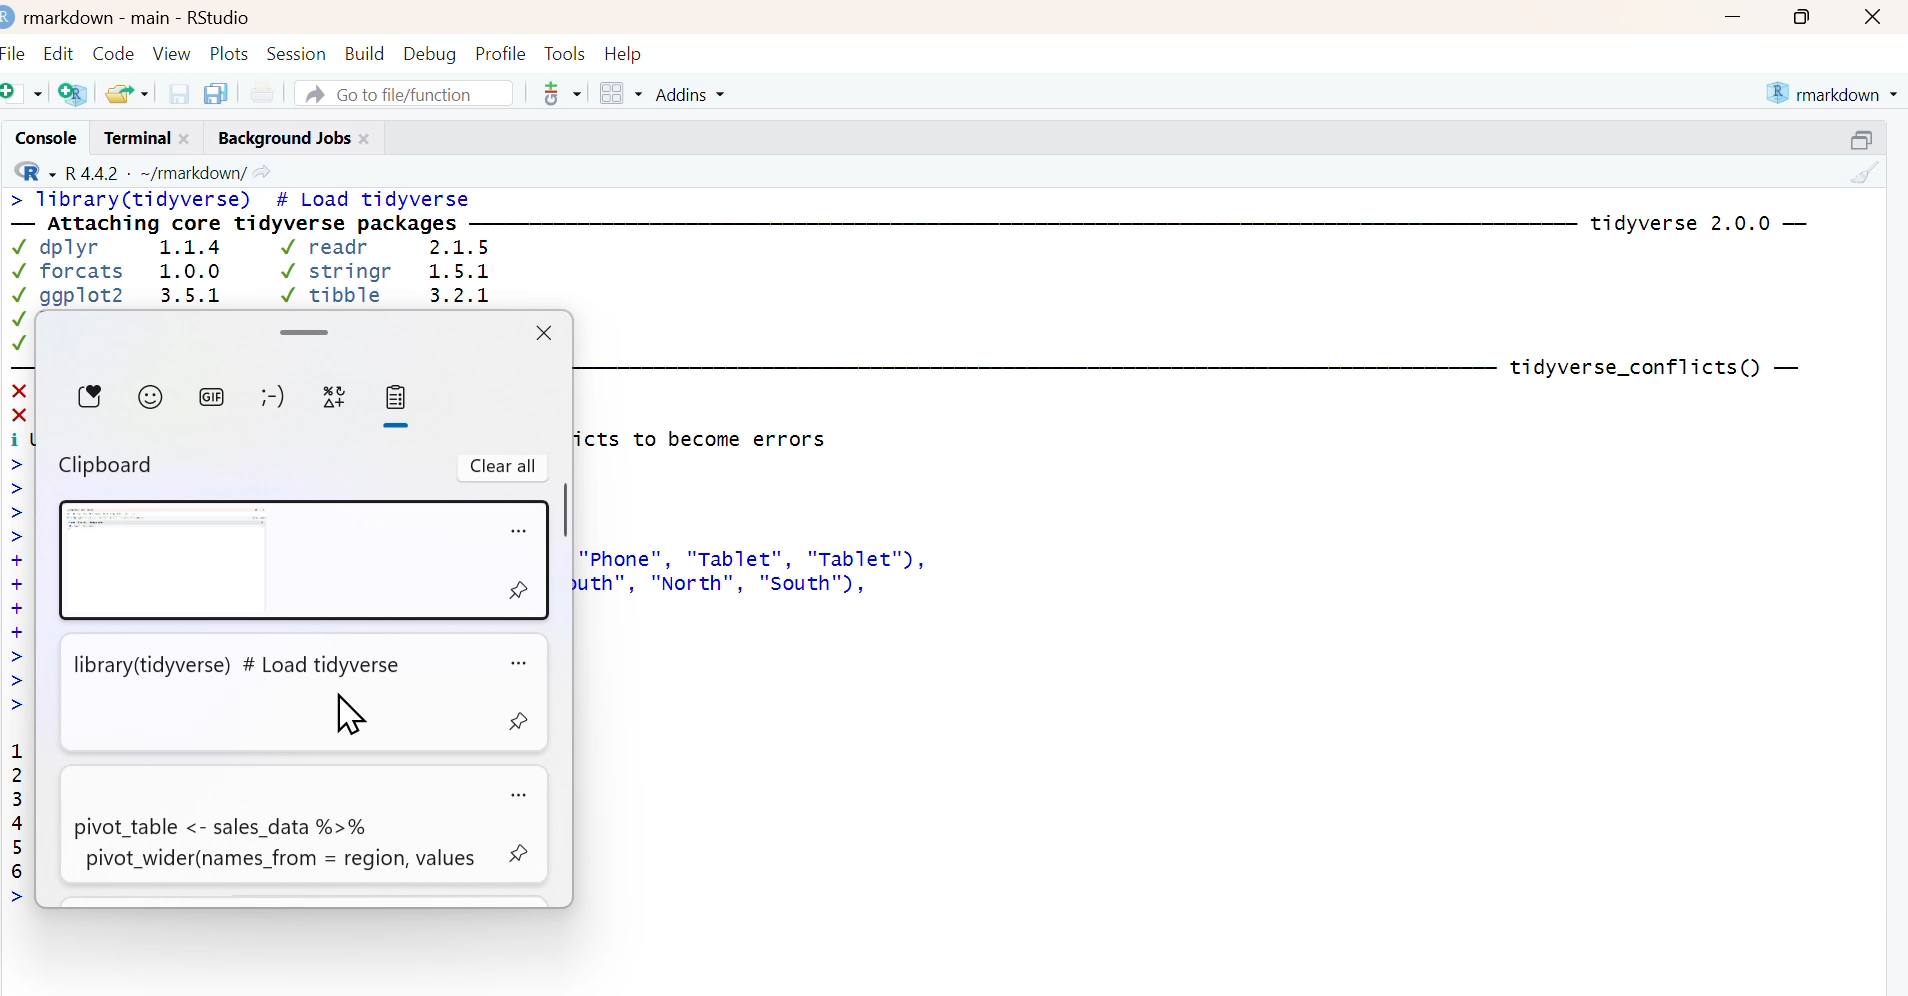 The width and height of the screenshot is (1908, 996). What do you see at coordinates (394, 406) in the screenshot?
I see `clipboard` at bounding box center [394, 406].